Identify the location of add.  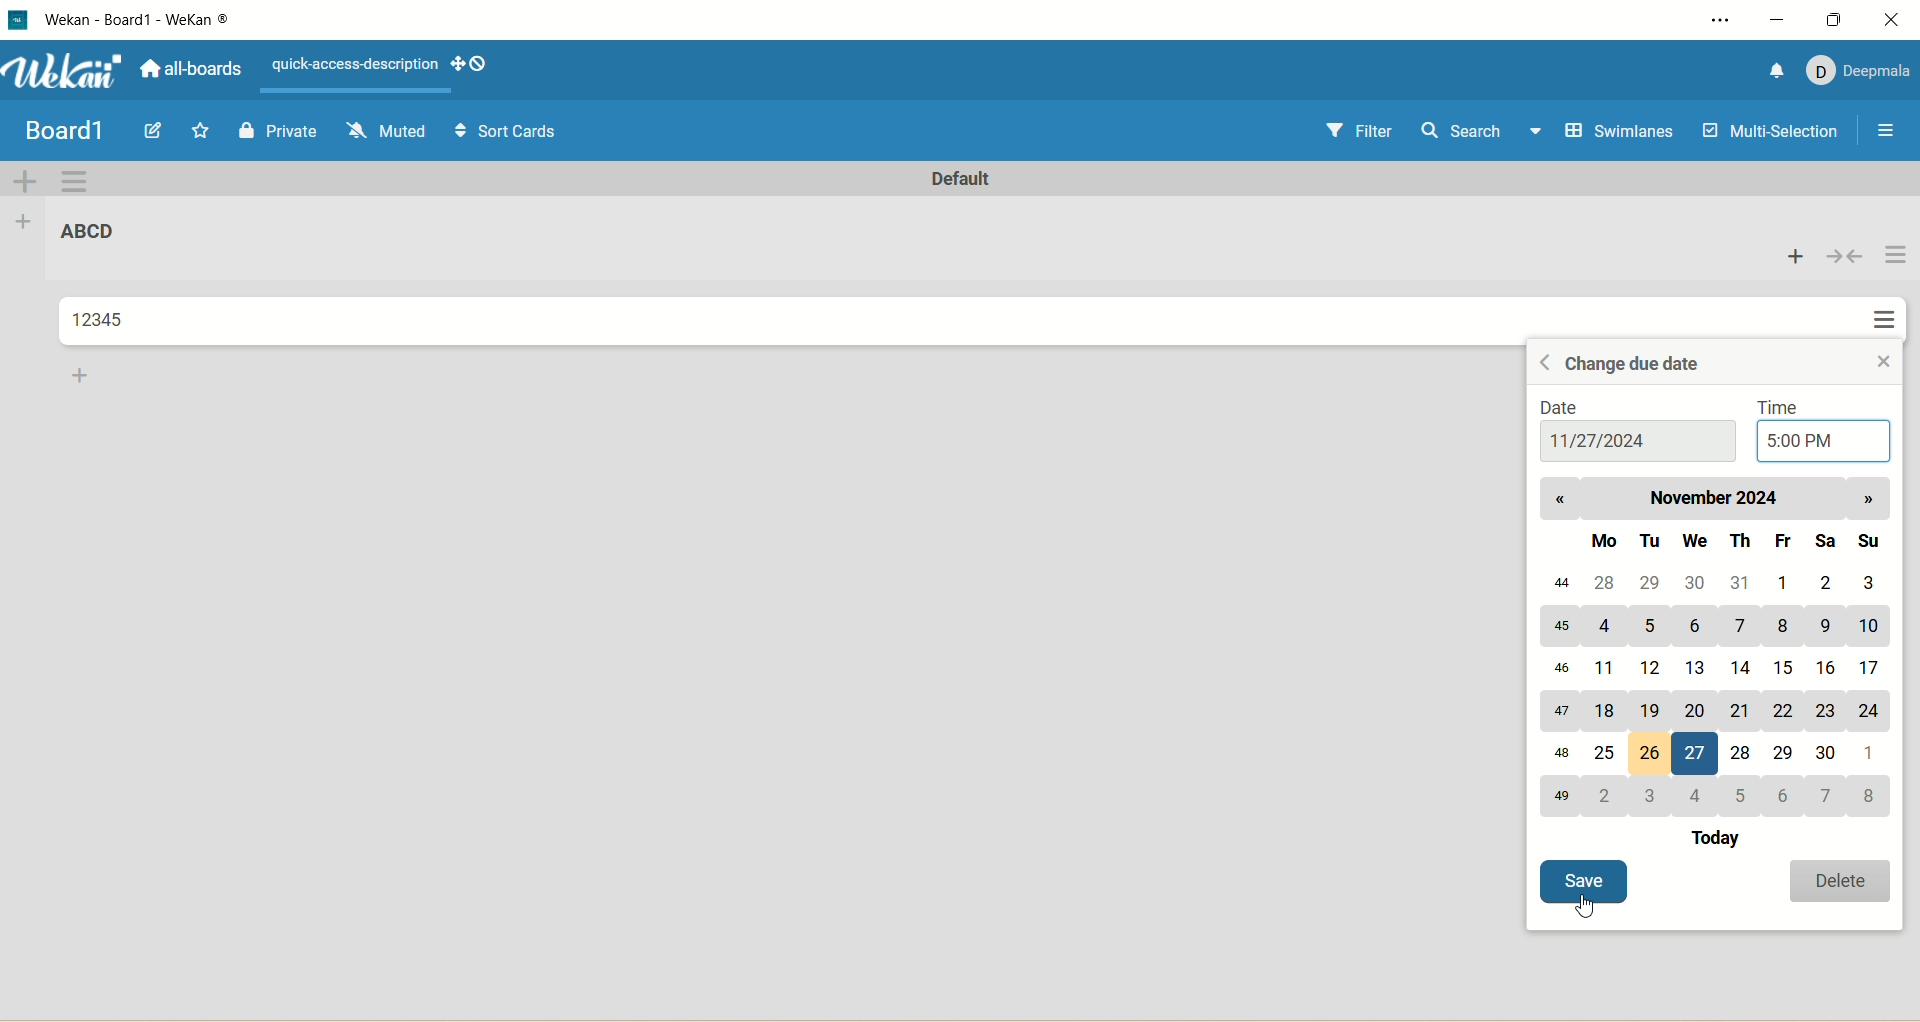
(89, 375).